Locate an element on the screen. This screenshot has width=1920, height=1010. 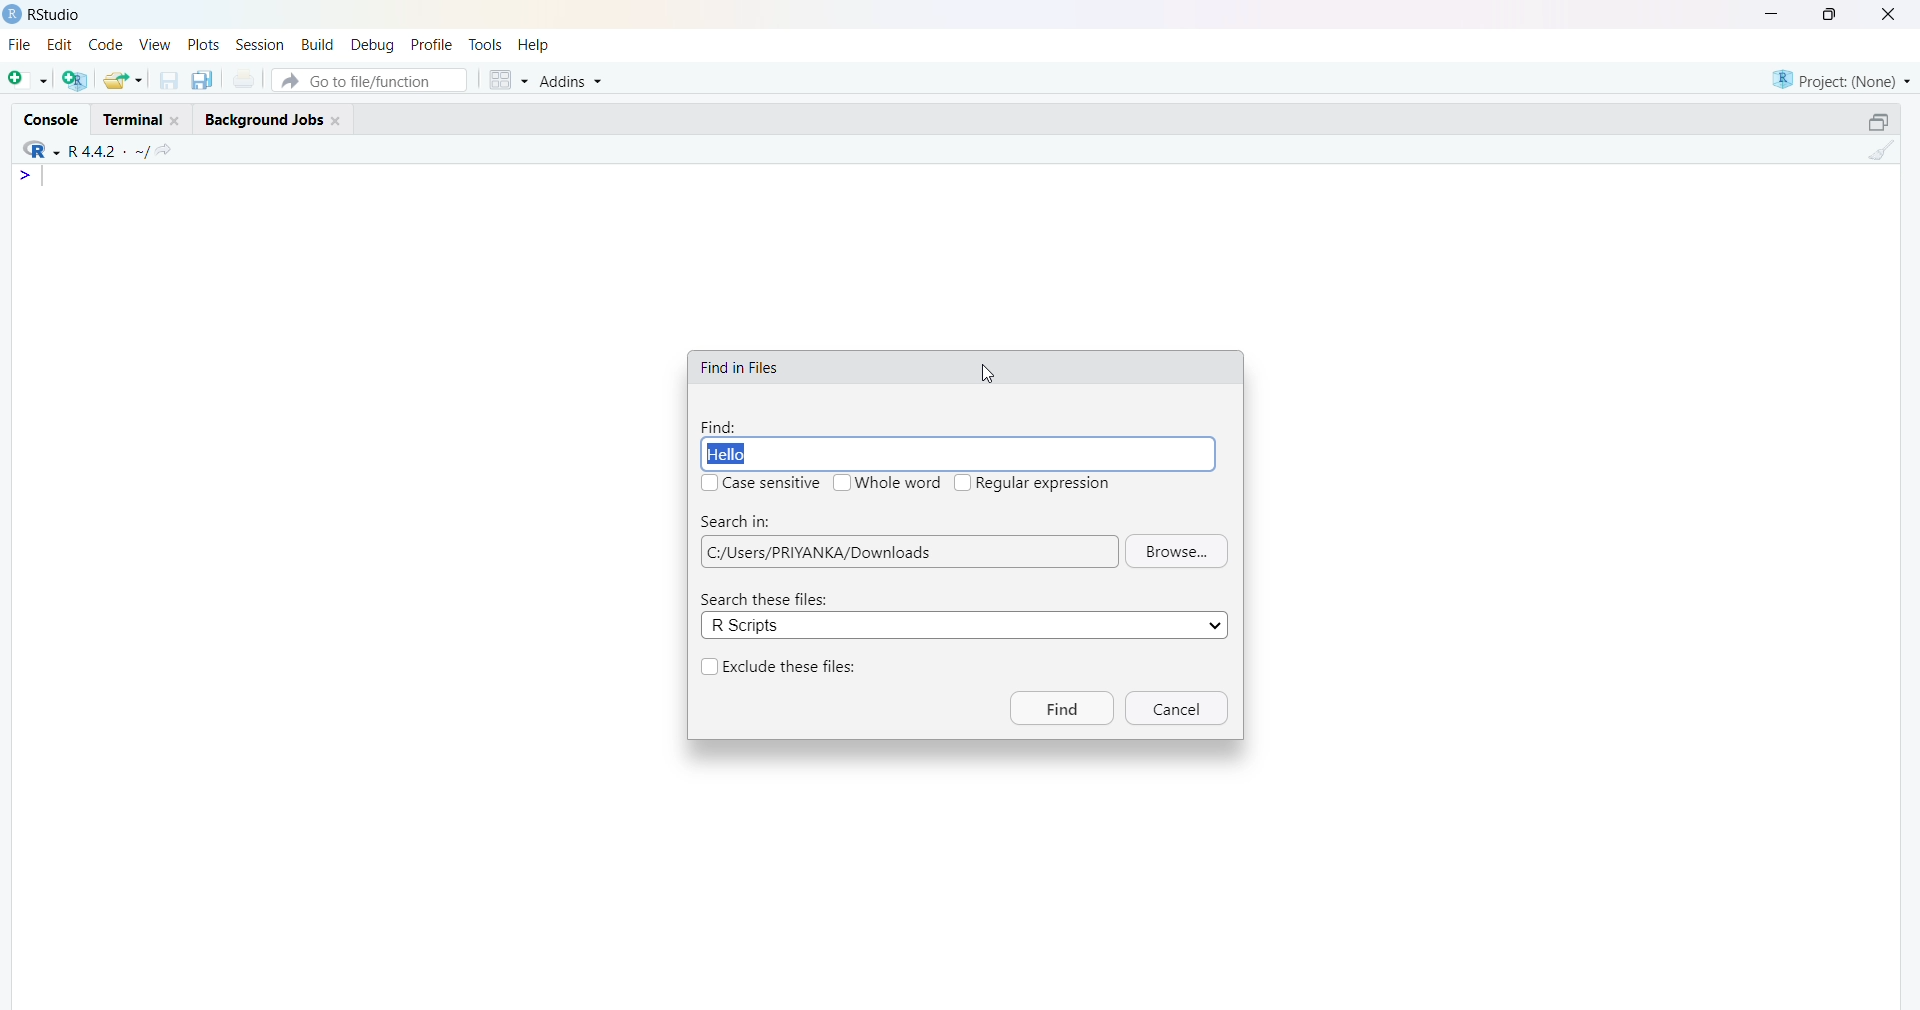
share is located at coordinates (167, 150).